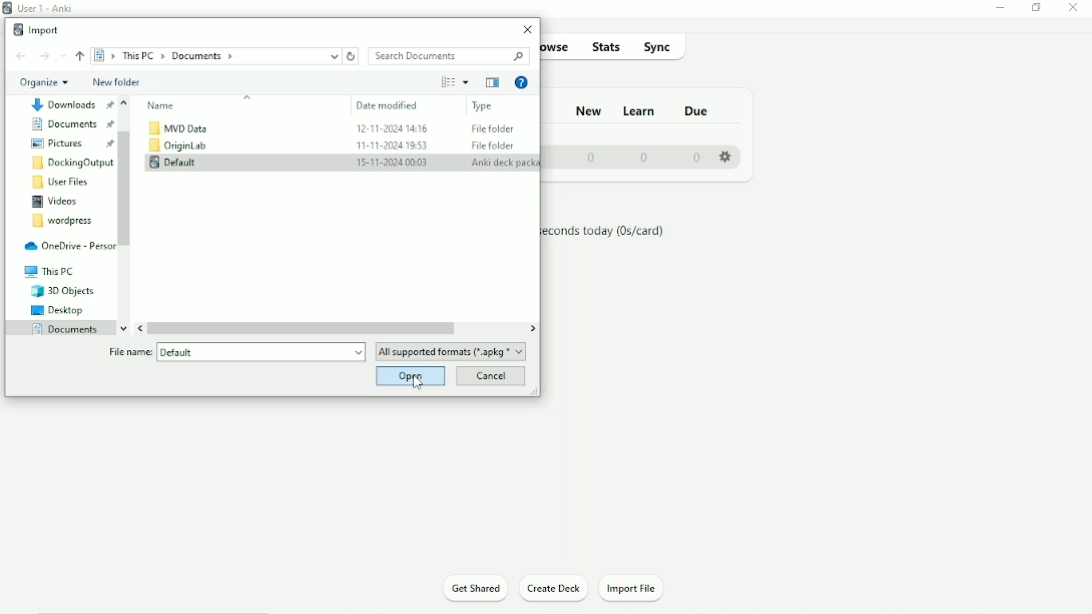  I want to click on 0, so click(591, 158).